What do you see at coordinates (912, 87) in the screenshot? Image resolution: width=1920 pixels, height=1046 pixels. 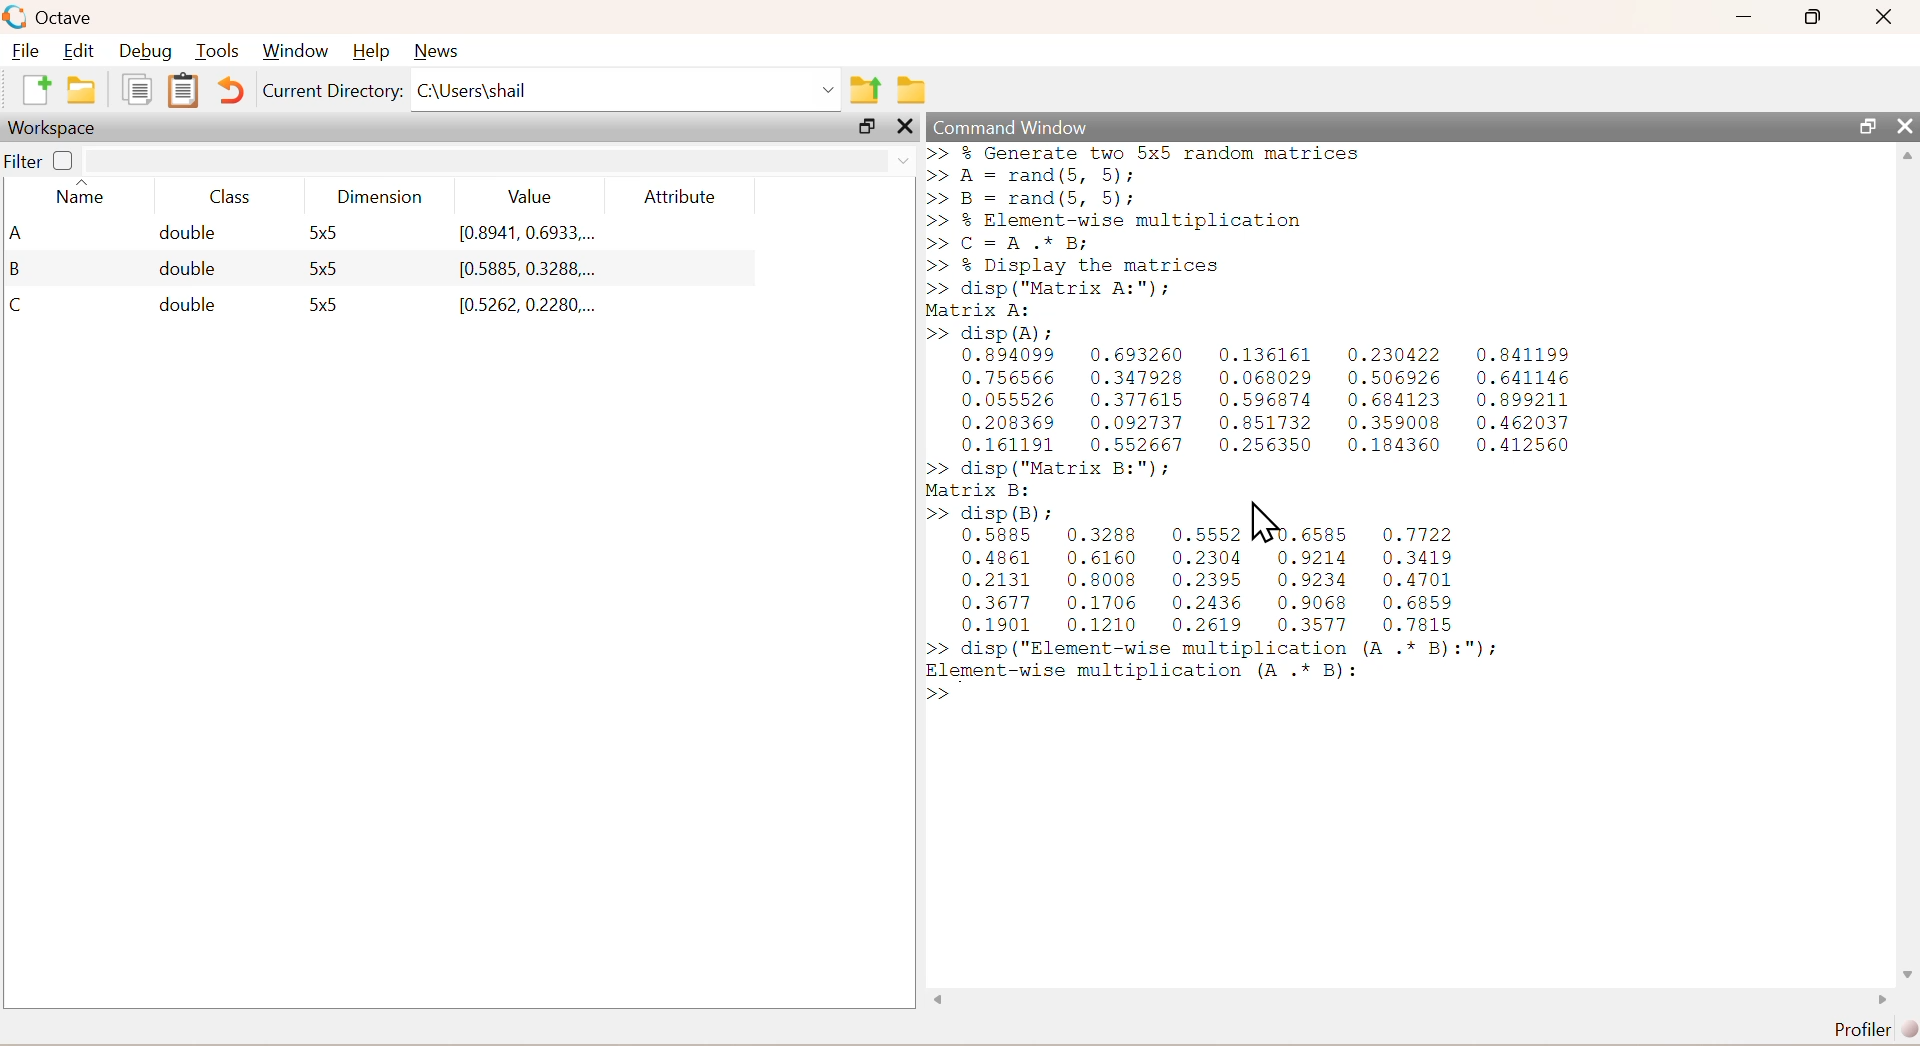 I see `Browse directories` at bounding box center [912, 87].